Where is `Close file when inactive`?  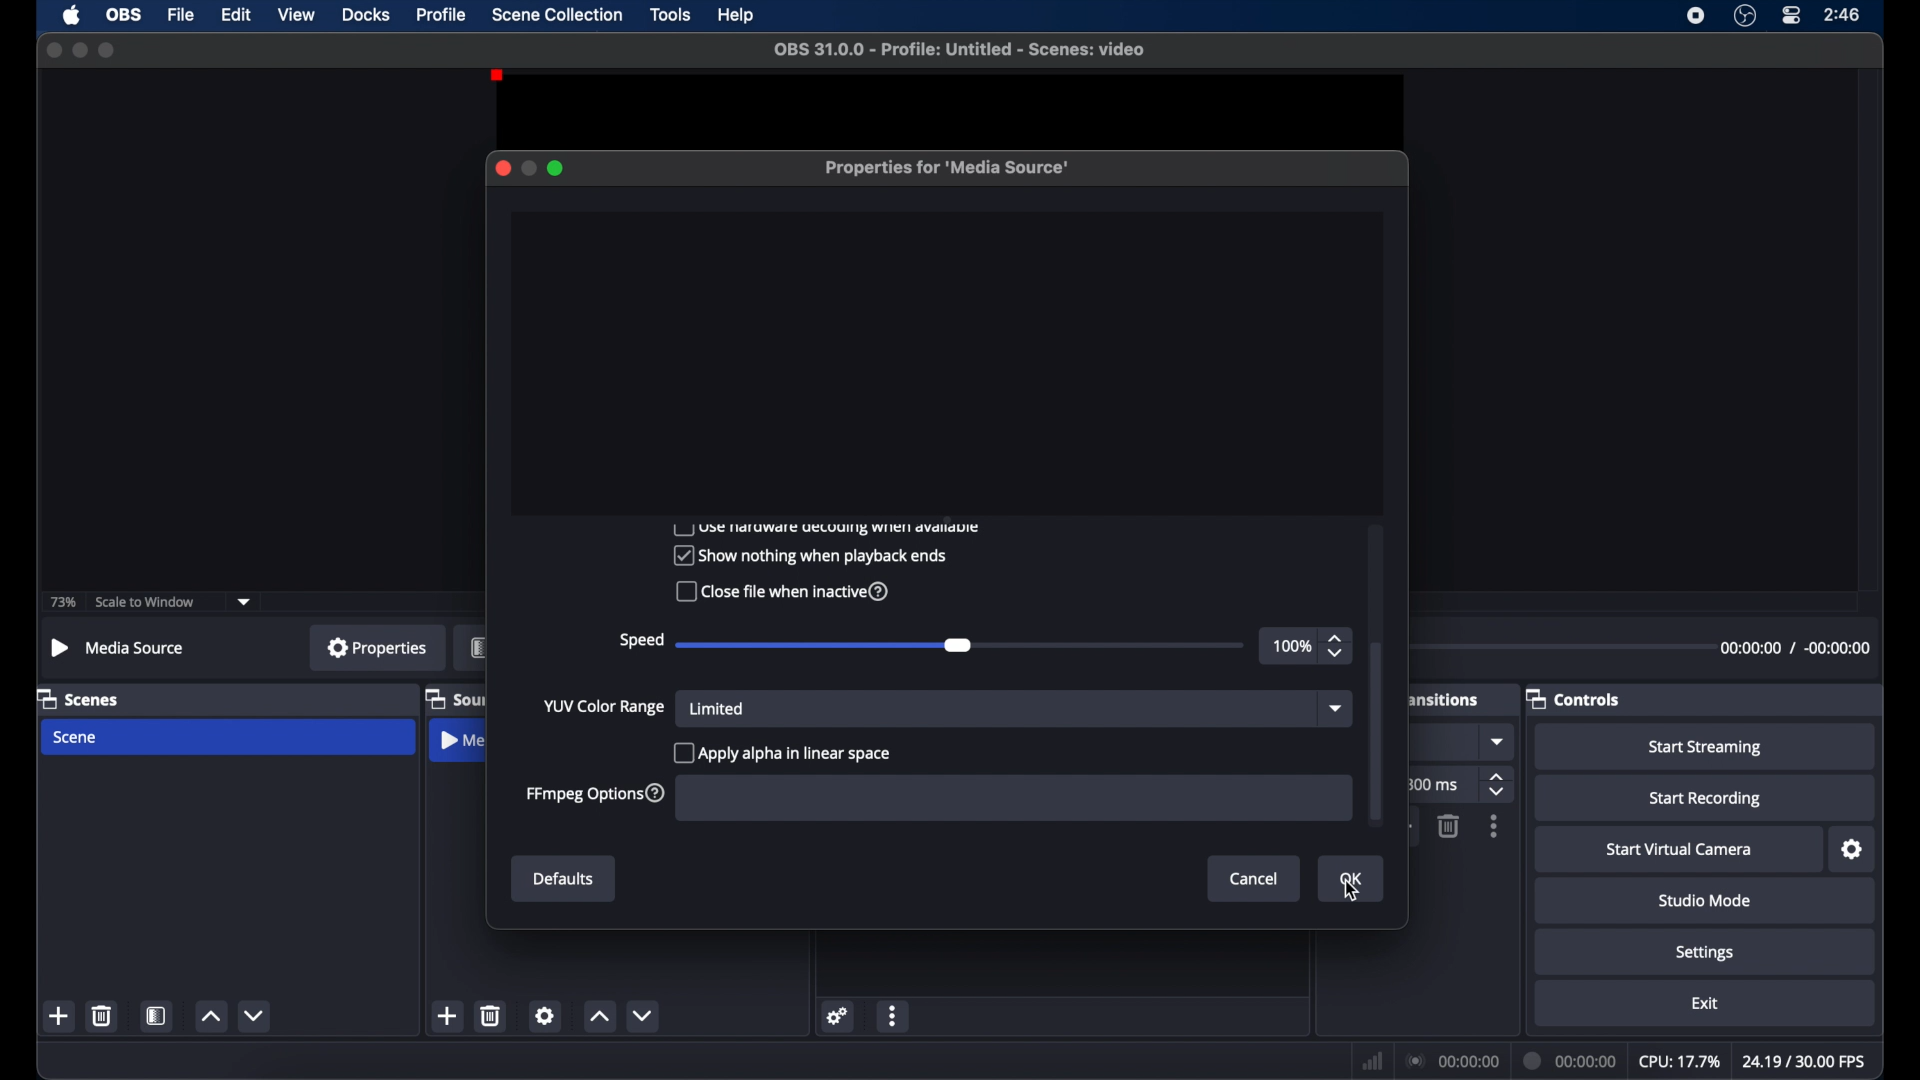 Close file when inactive is located at coordinates (779, 591).